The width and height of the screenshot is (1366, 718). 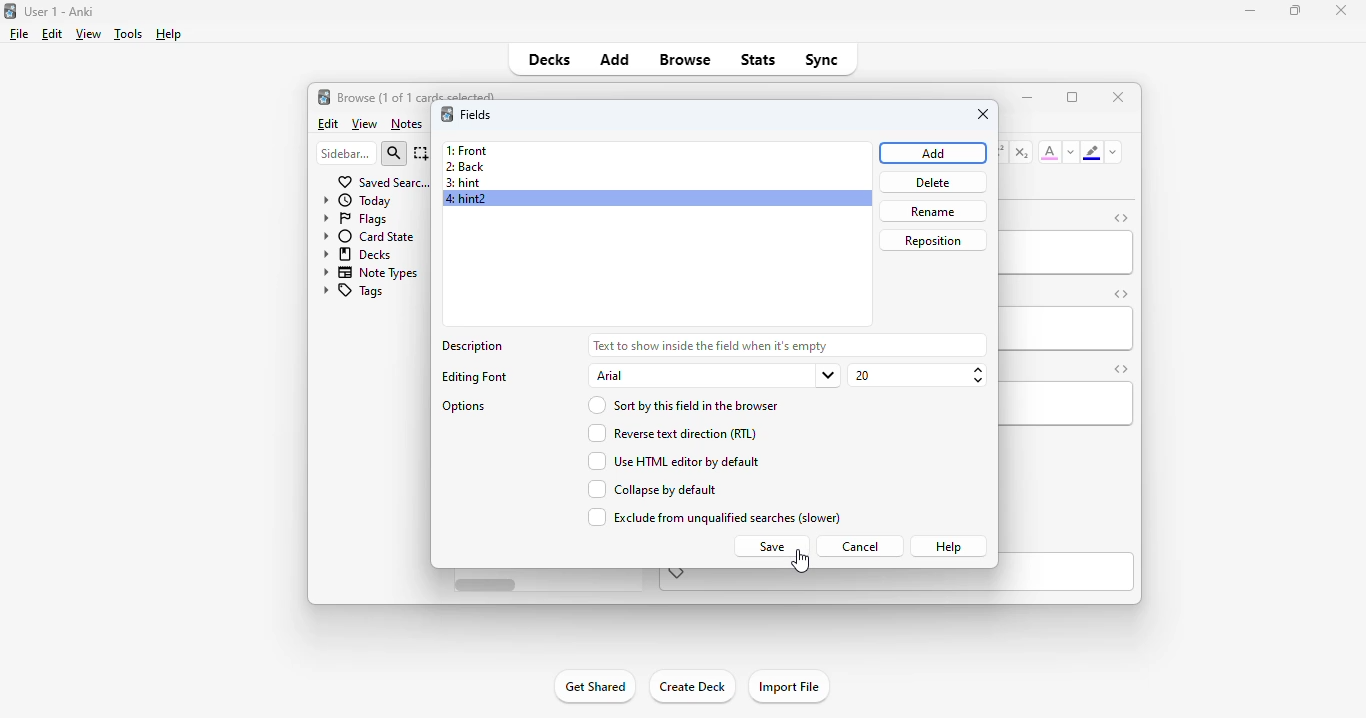 What do you see at coordinates (1295, 9) in the screenshot?
I see `maximize` at bounding box center [1295, 9].